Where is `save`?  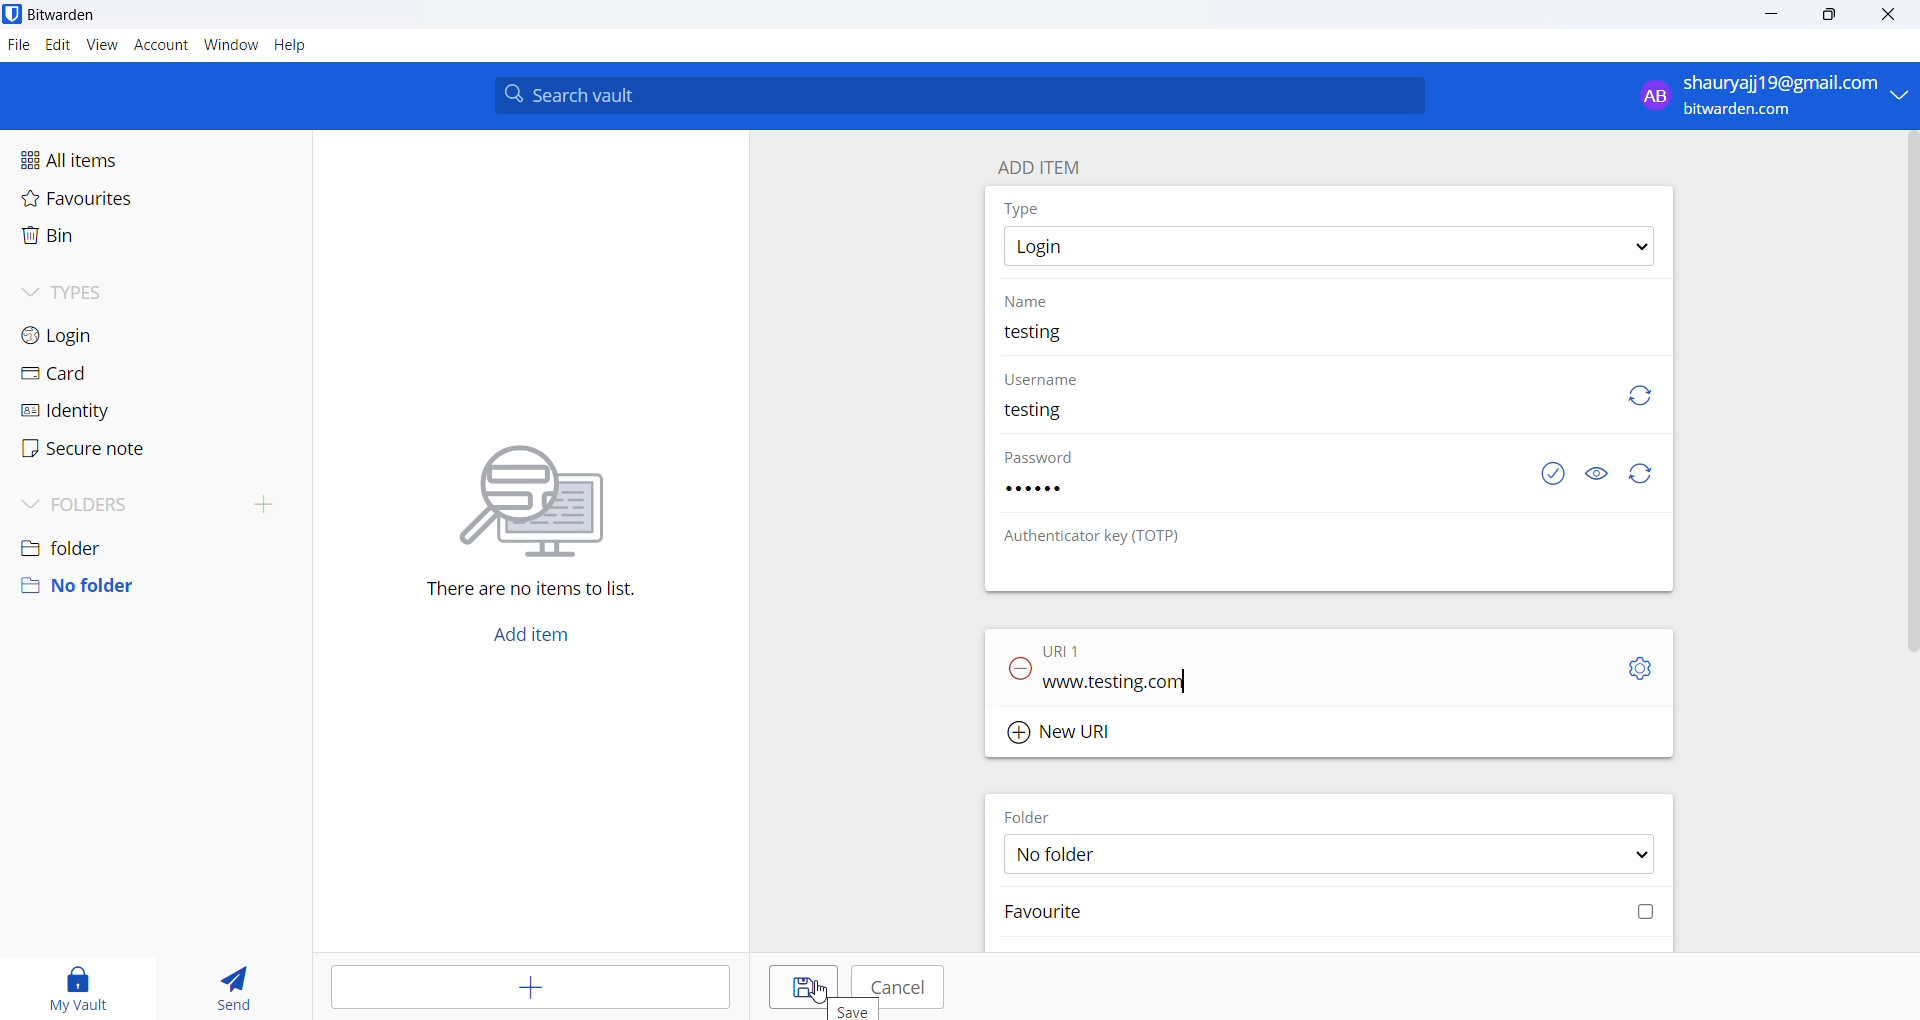
save is located at coordinates (795, 986).